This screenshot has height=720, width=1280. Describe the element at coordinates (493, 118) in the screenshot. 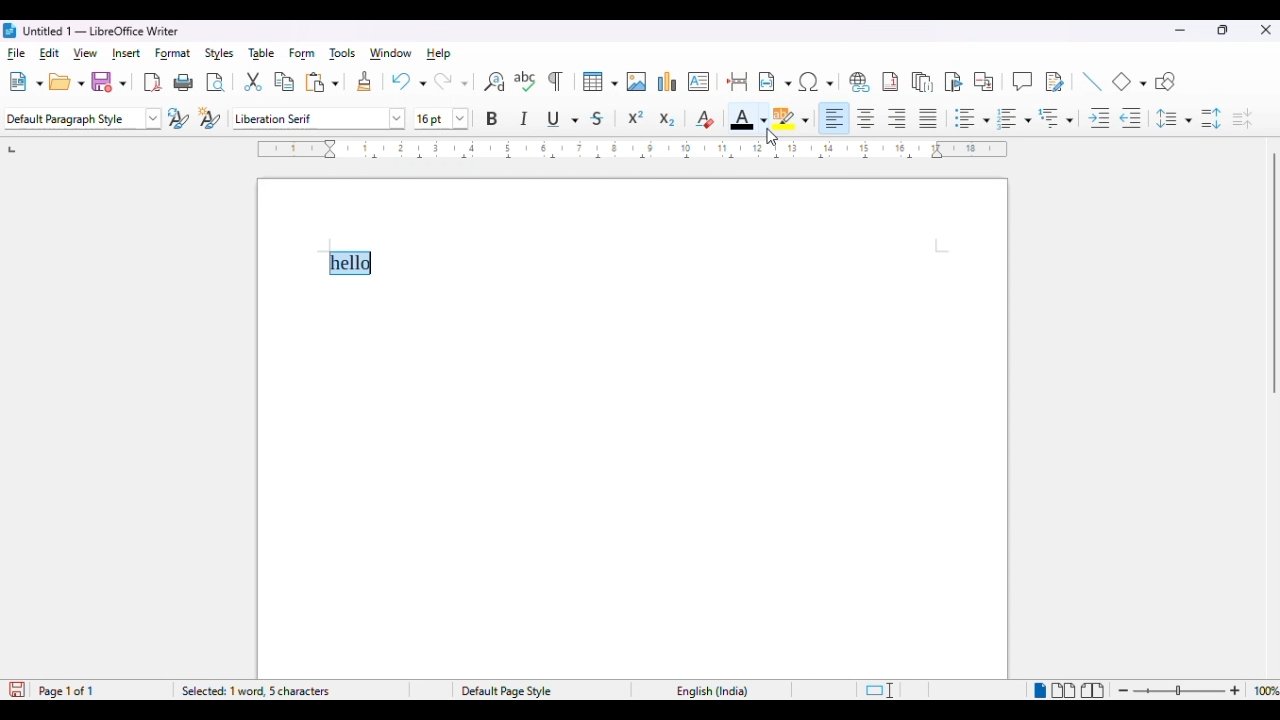

I see `bold` at that location.